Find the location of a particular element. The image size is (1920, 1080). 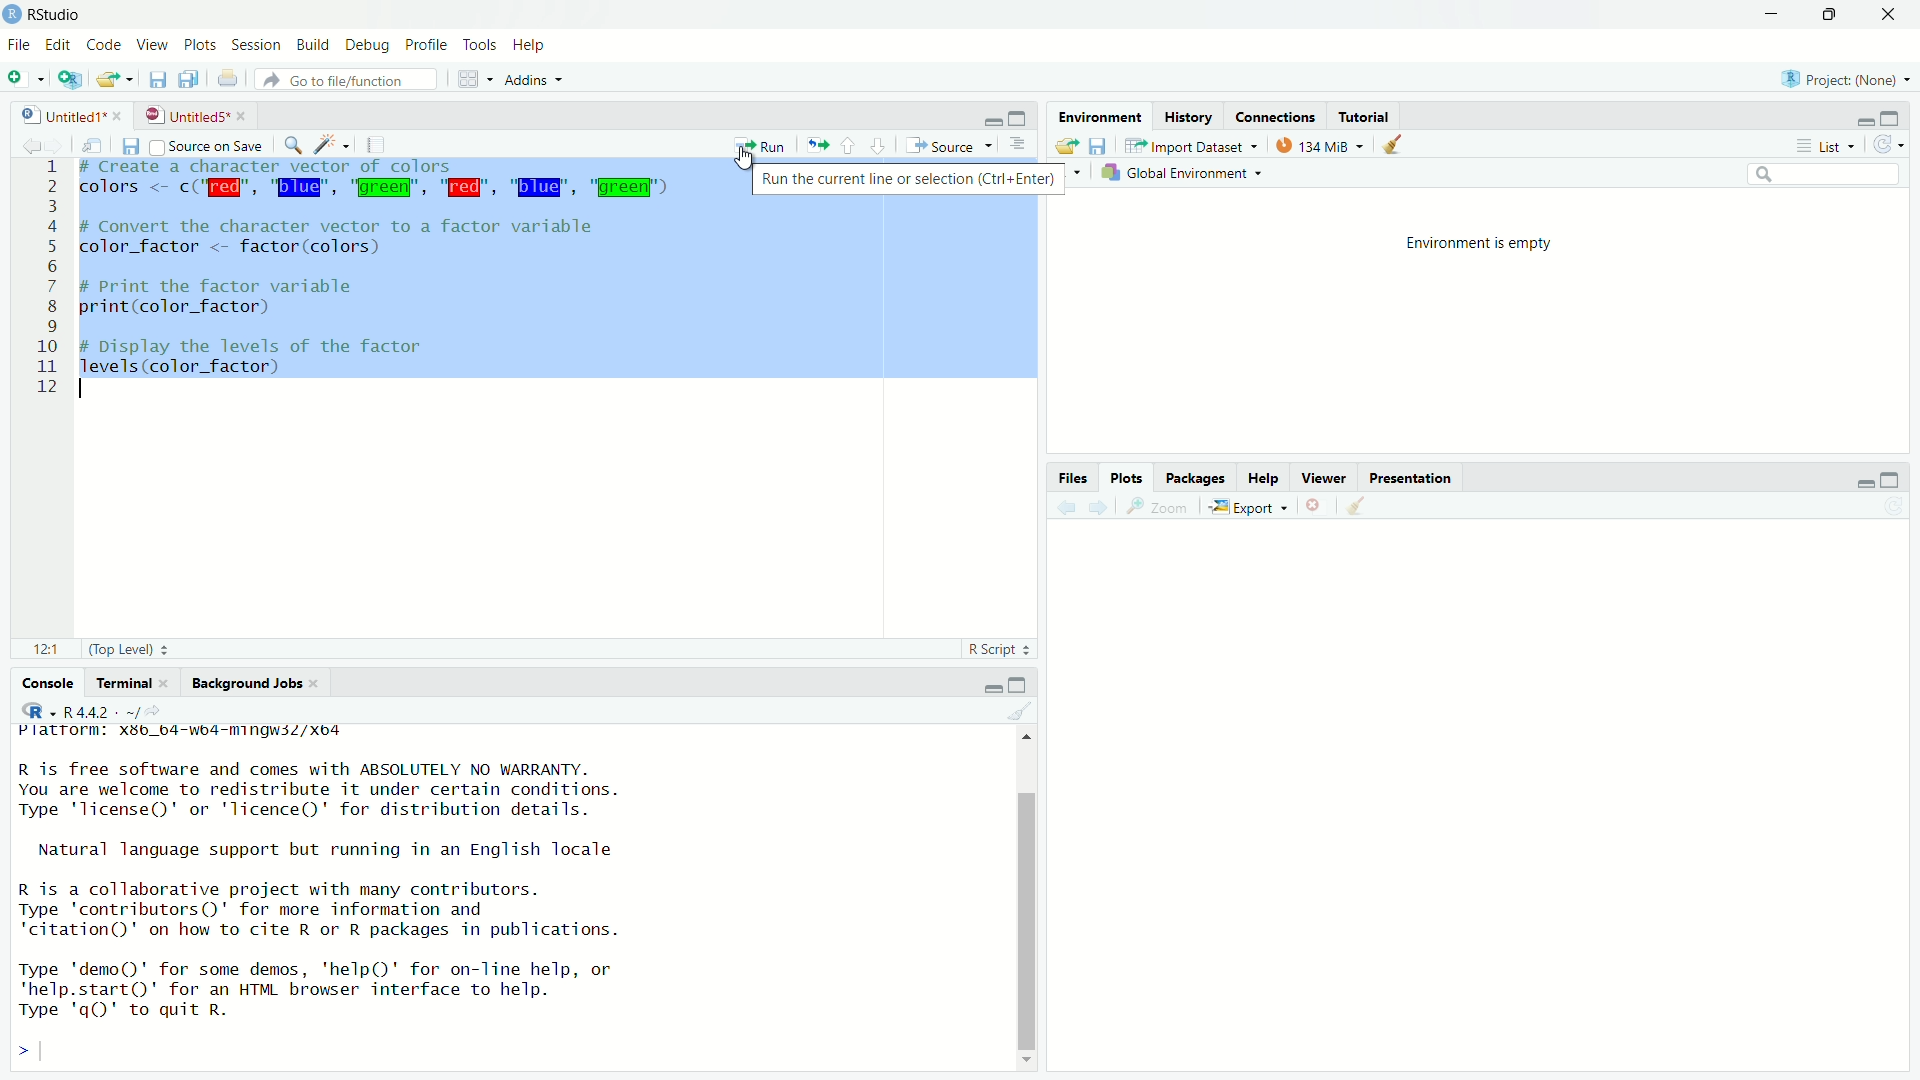

close is located at coordinates (247, 115).